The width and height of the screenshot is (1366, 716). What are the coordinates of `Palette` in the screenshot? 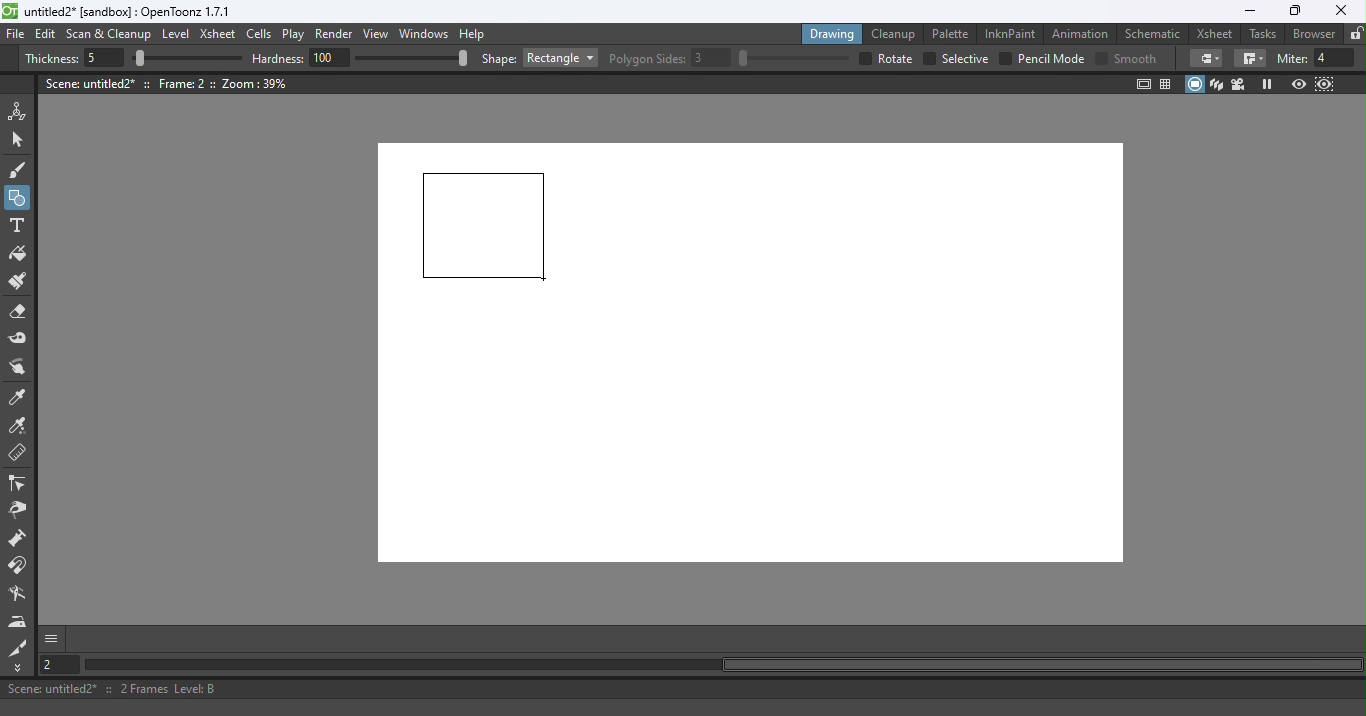 It's located at (953, 33).